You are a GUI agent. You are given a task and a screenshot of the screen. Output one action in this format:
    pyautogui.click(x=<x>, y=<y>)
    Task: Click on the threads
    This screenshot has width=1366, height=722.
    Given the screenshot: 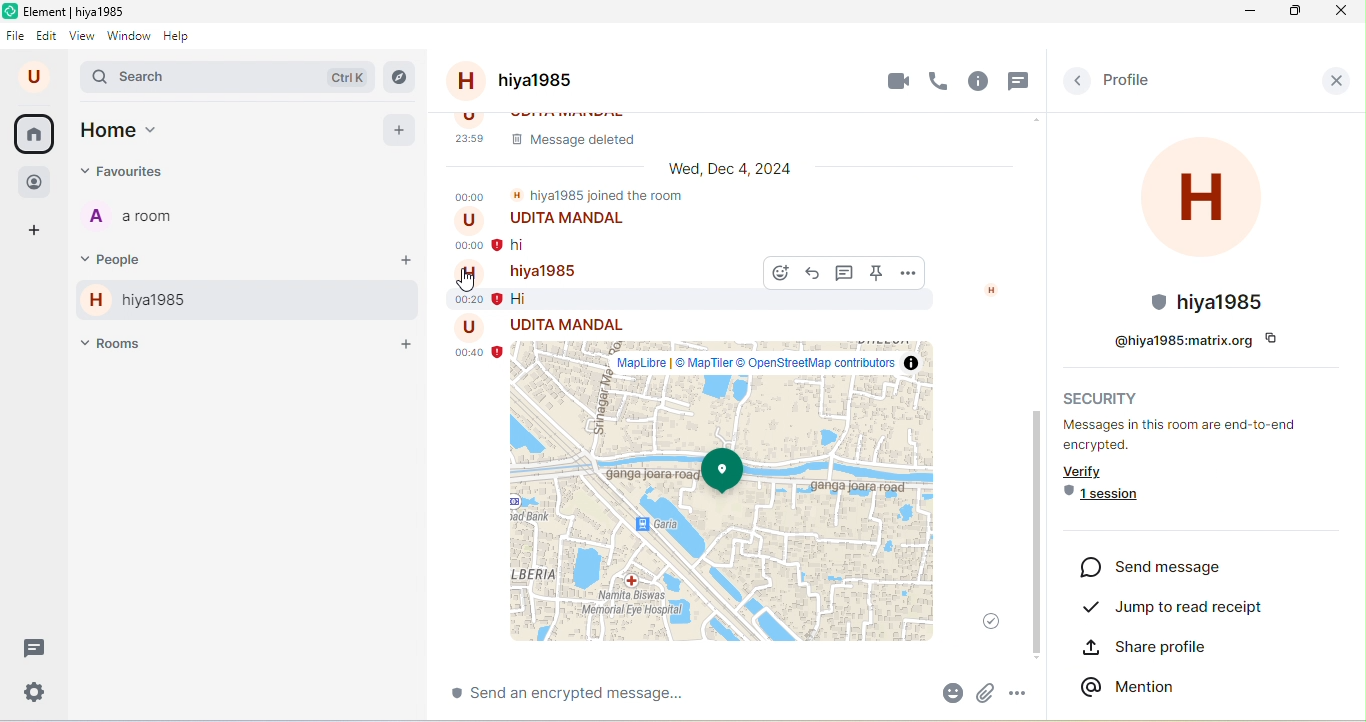 What is the action you would take?
    pyautogui.click(x=36, y=648)
    